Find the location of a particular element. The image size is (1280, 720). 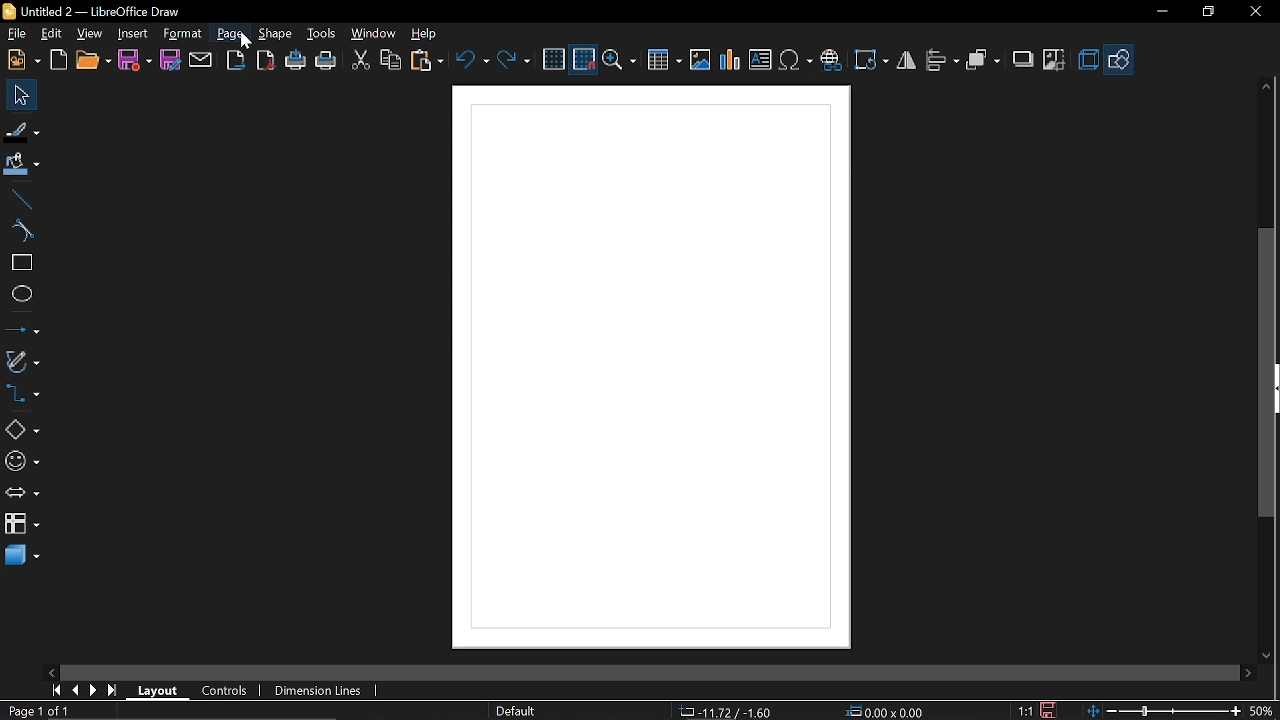

Line is located at coordinates (19, 200).